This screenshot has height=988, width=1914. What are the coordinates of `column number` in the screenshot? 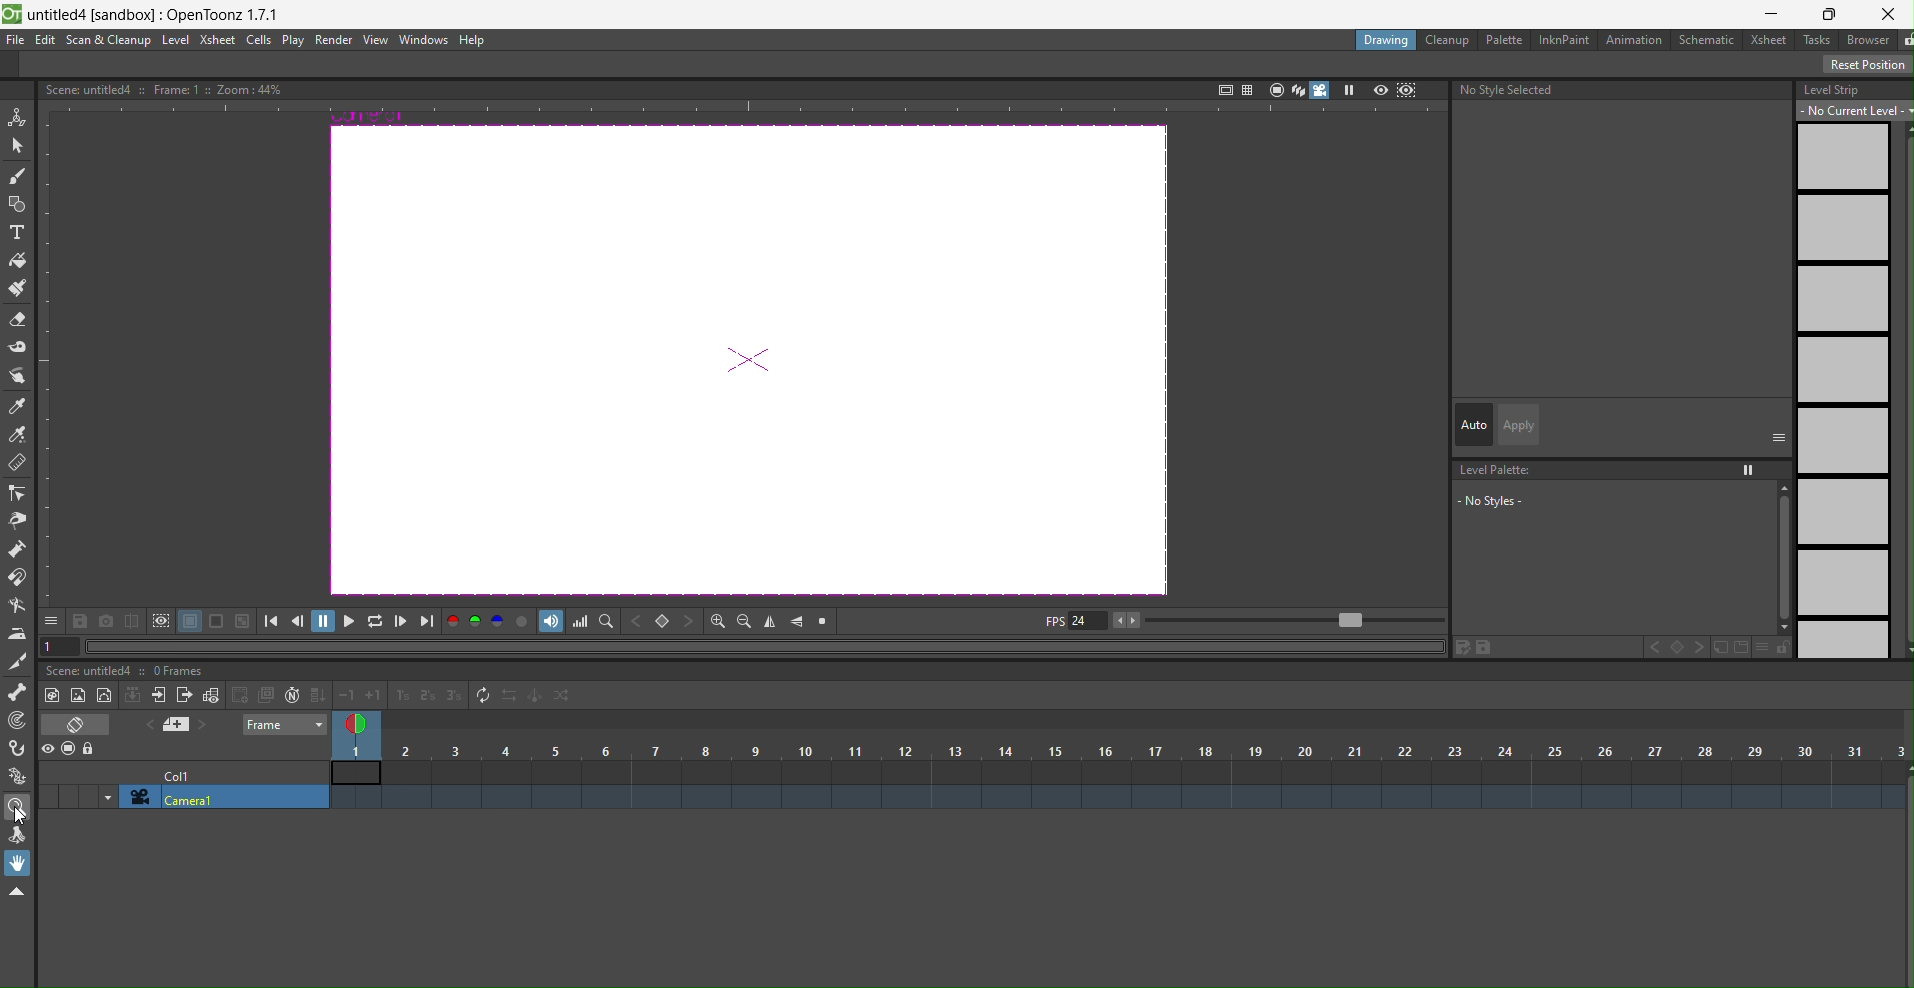 It's located at (1120, 761).